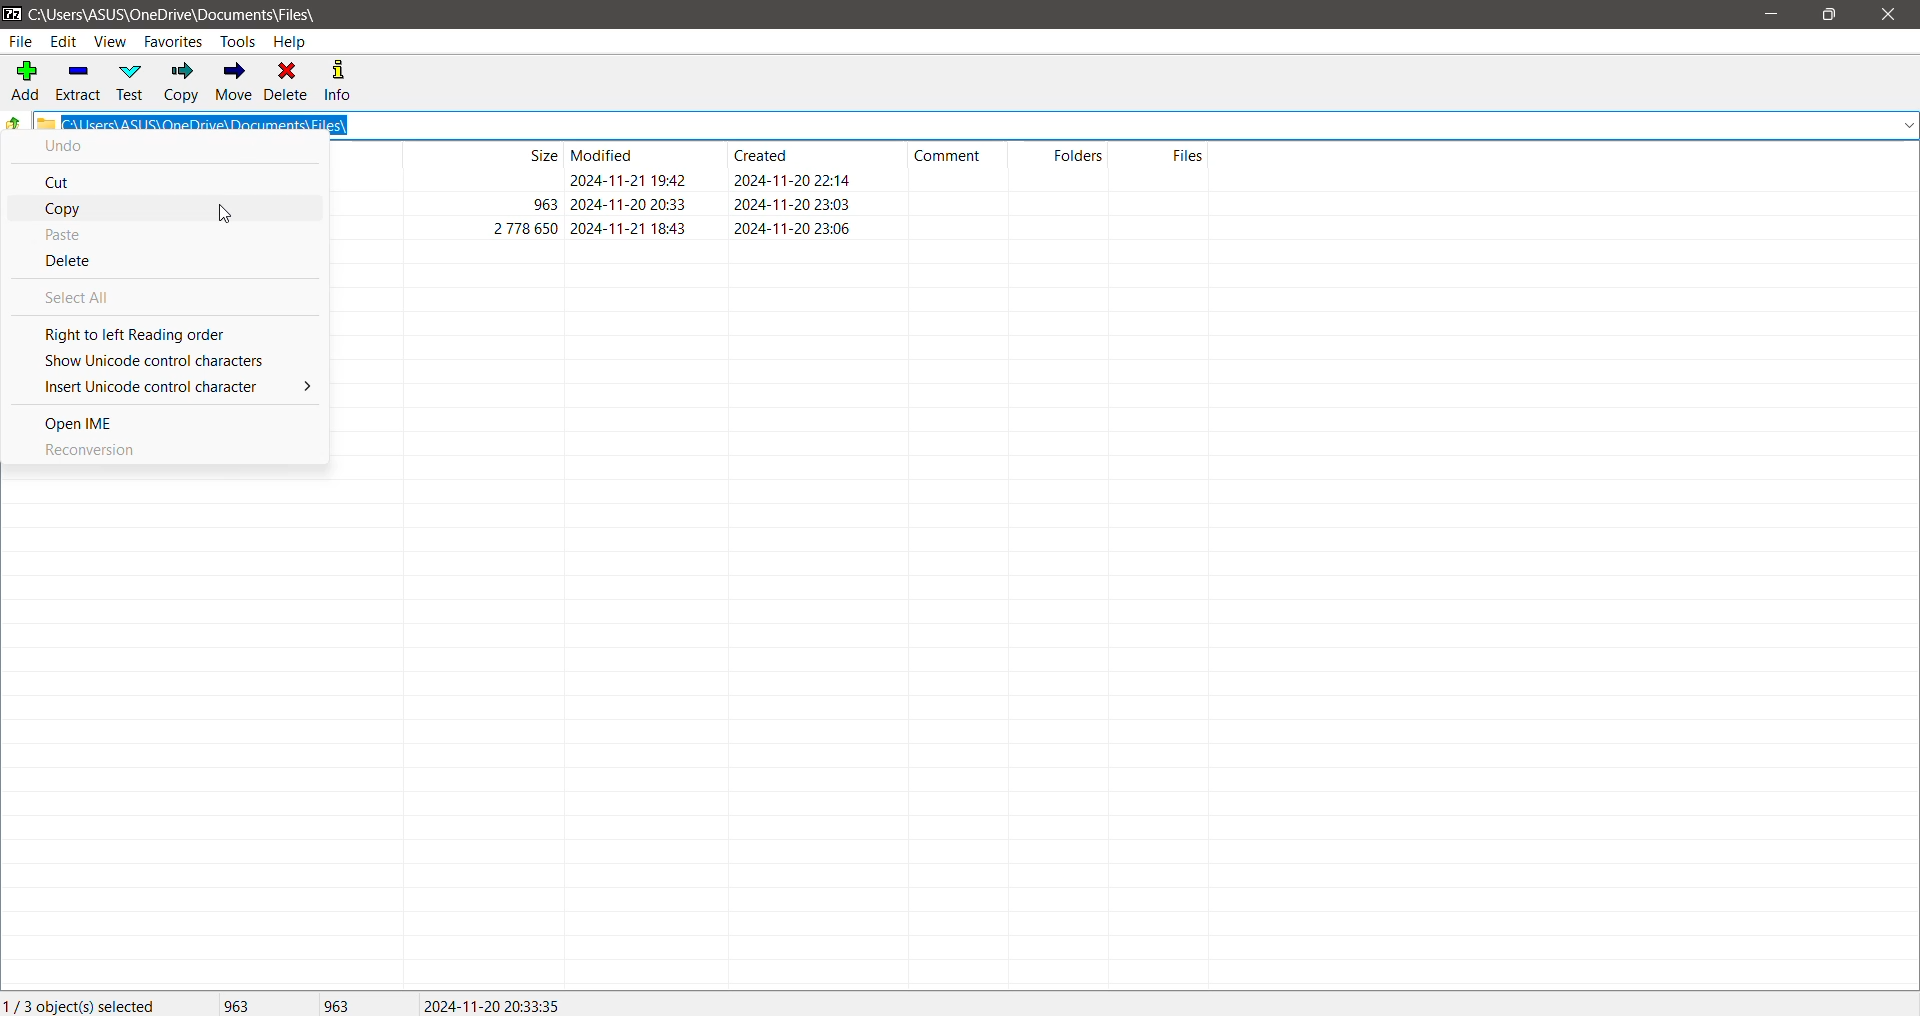  I want to click on created, so click(760, 155).